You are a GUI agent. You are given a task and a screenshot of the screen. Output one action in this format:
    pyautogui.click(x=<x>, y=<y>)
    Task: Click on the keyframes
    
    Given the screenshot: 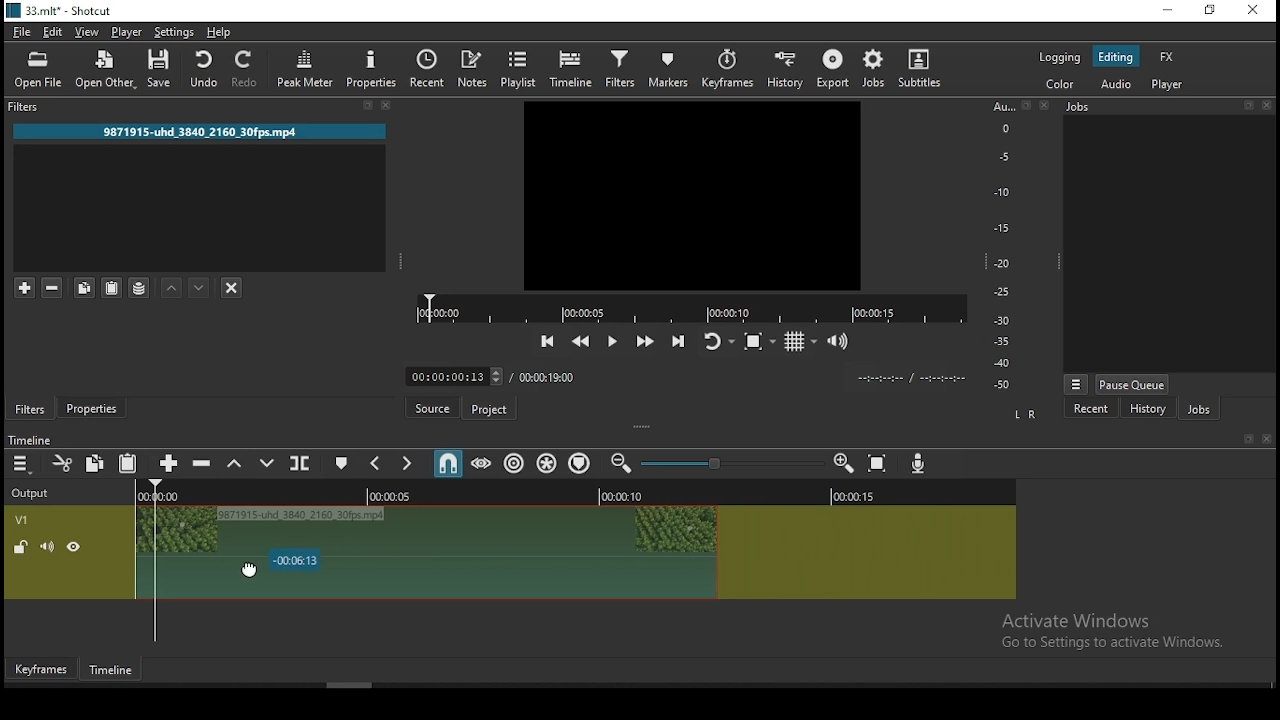 What is the action you would take?
    pyautogui.click(x=729, y=67)
    